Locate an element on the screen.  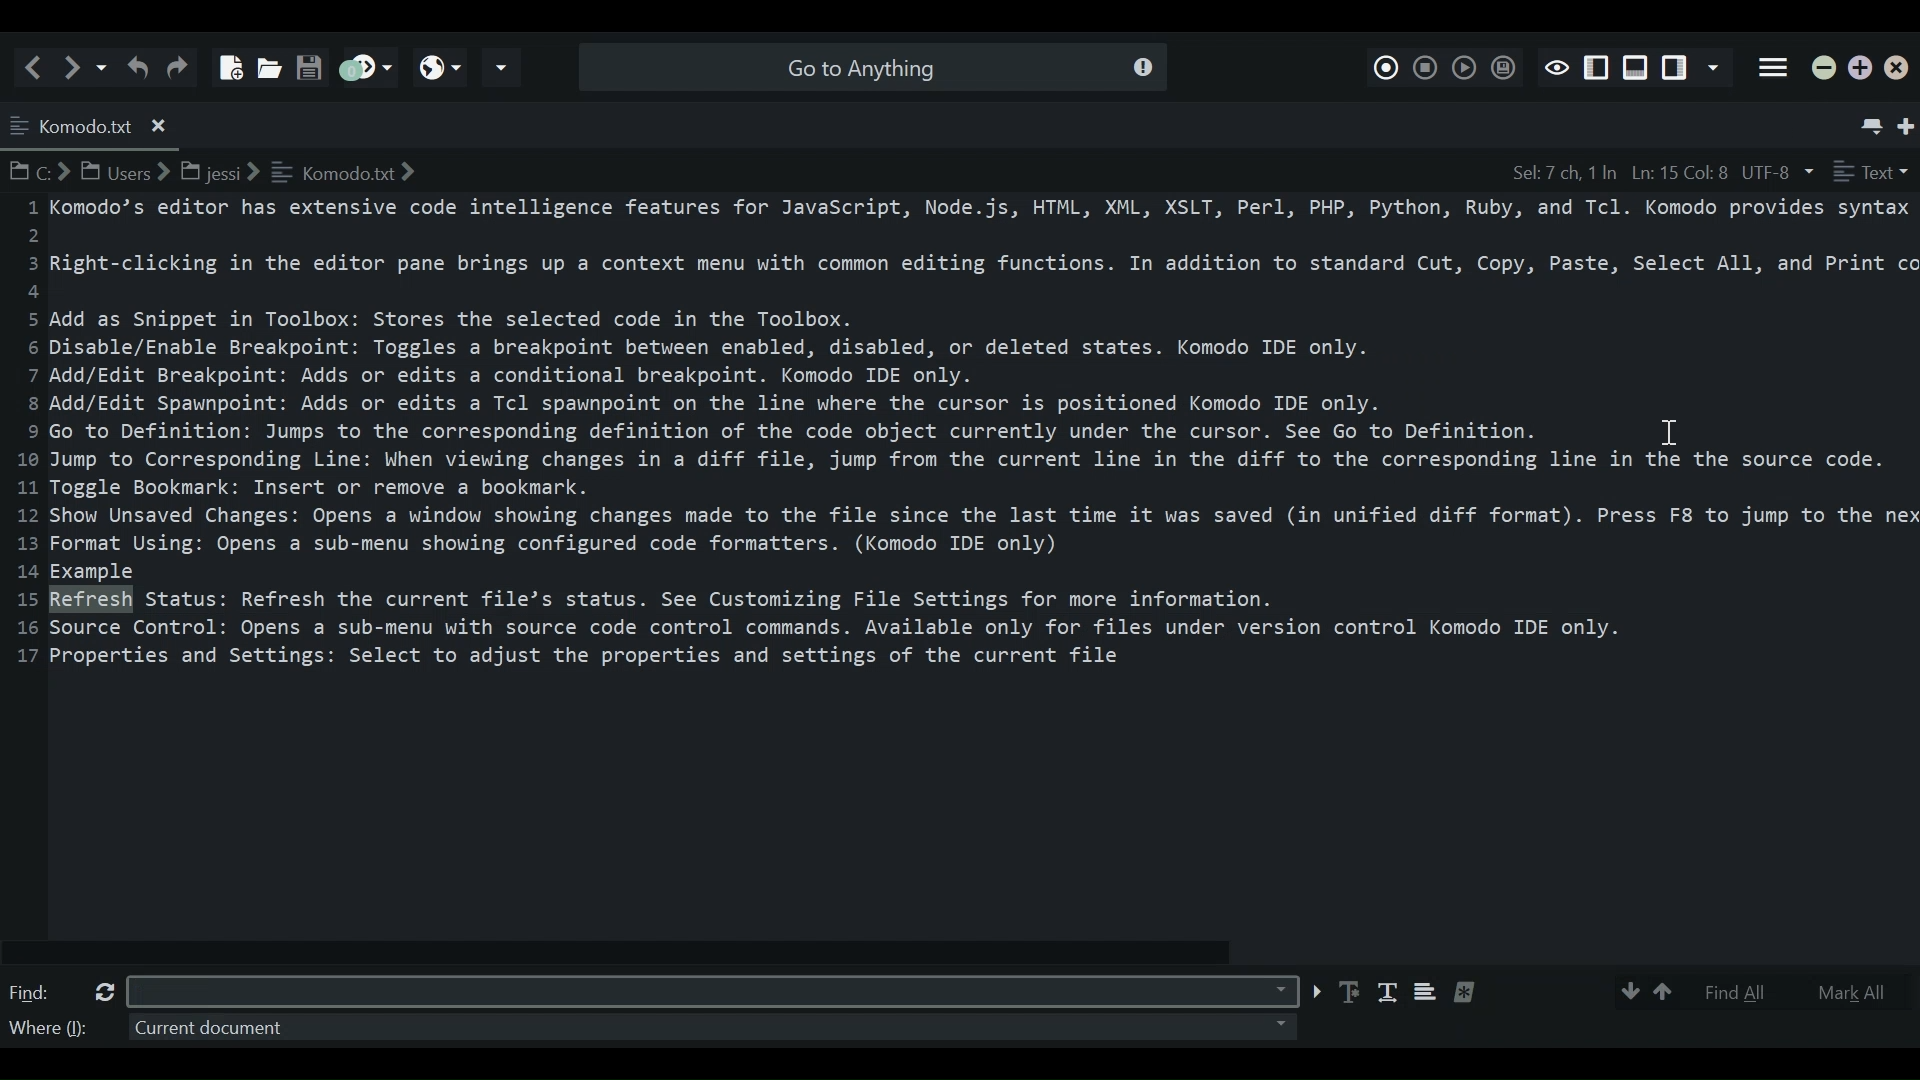
Undo is located at coordinates (137, 66).